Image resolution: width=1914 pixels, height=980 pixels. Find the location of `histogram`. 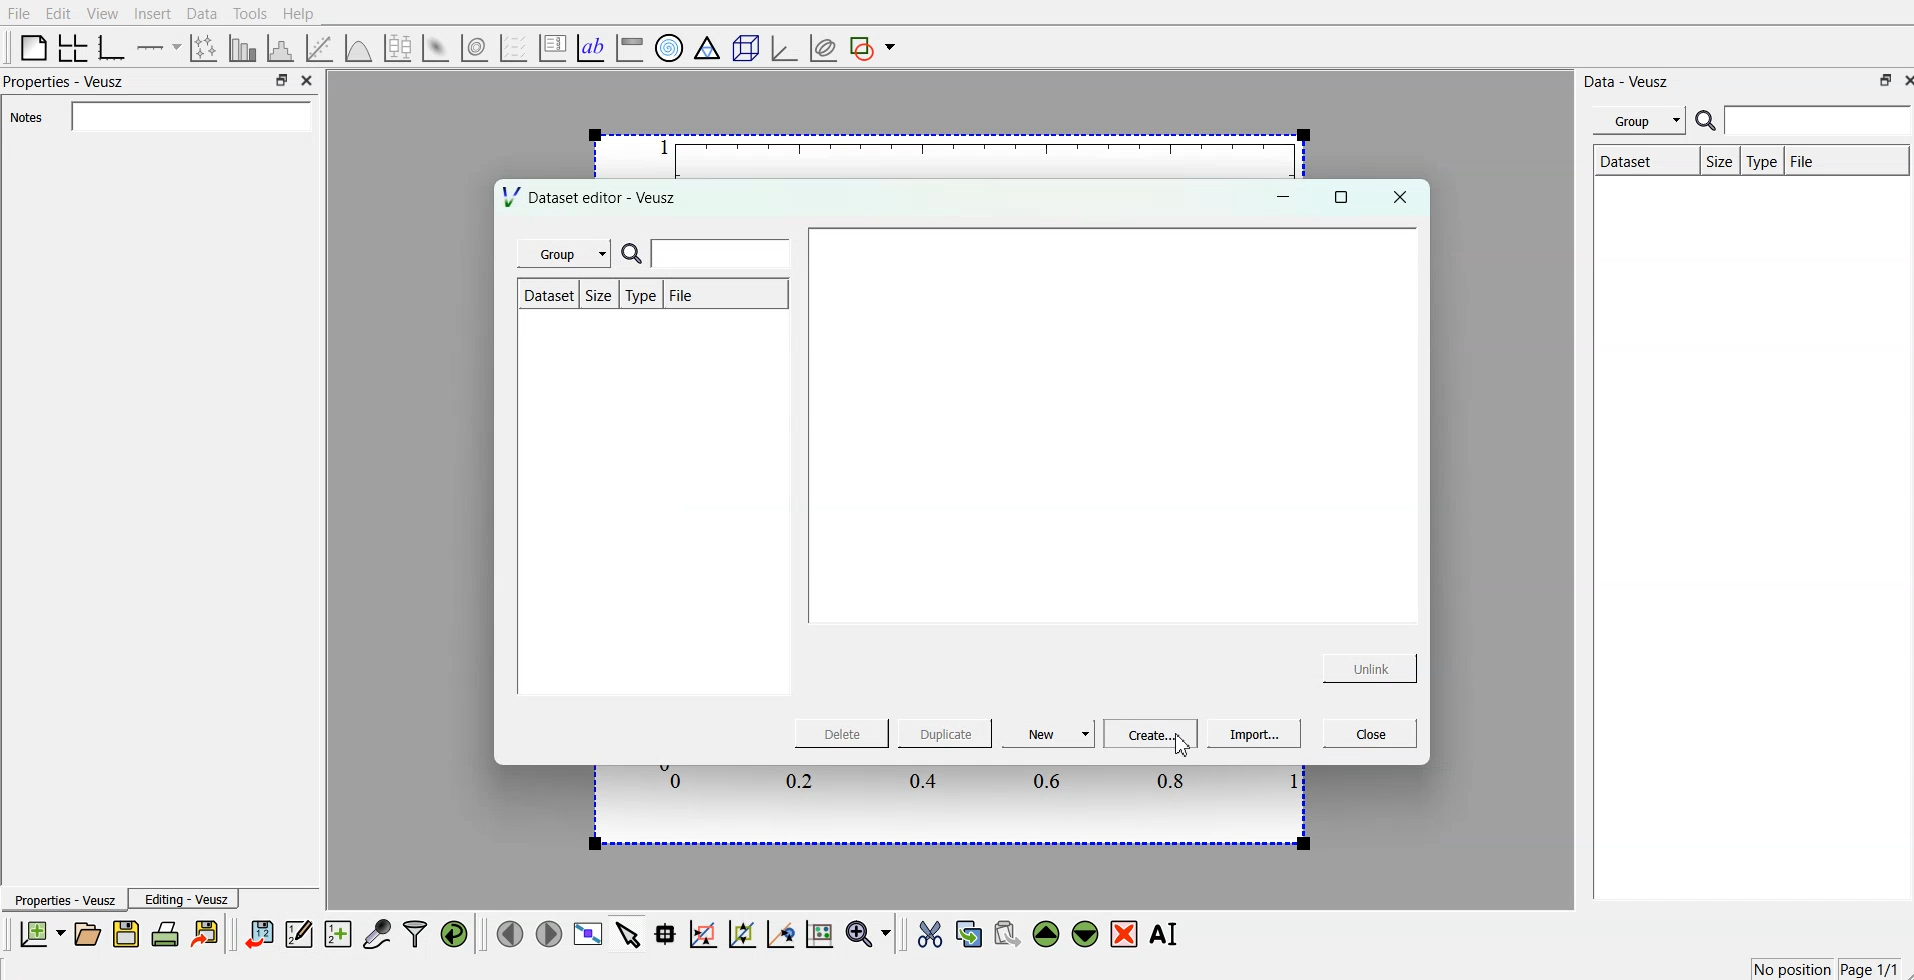

histogram is located at coordinates (282, 46).